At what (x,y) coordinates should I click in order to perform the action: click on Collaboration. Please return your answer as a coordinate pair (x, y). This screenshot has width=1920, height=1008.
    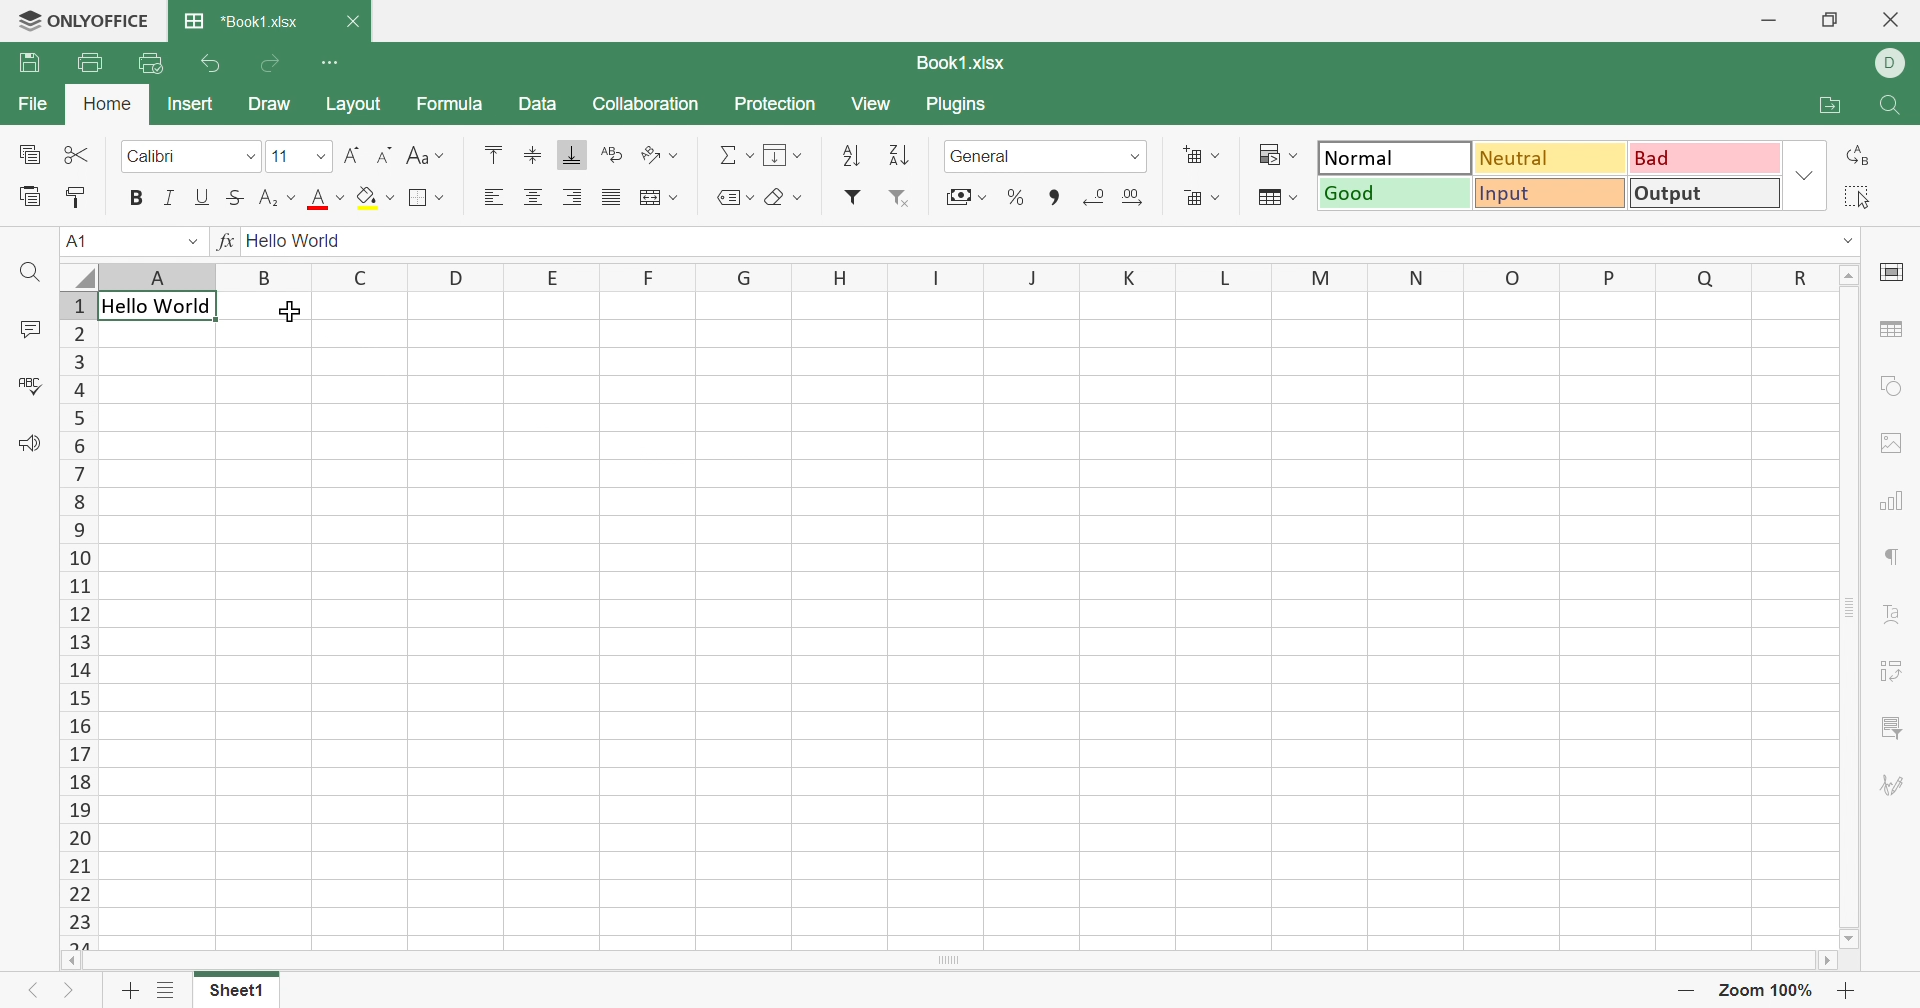
    Looking at the image, I should click on (645, 103).